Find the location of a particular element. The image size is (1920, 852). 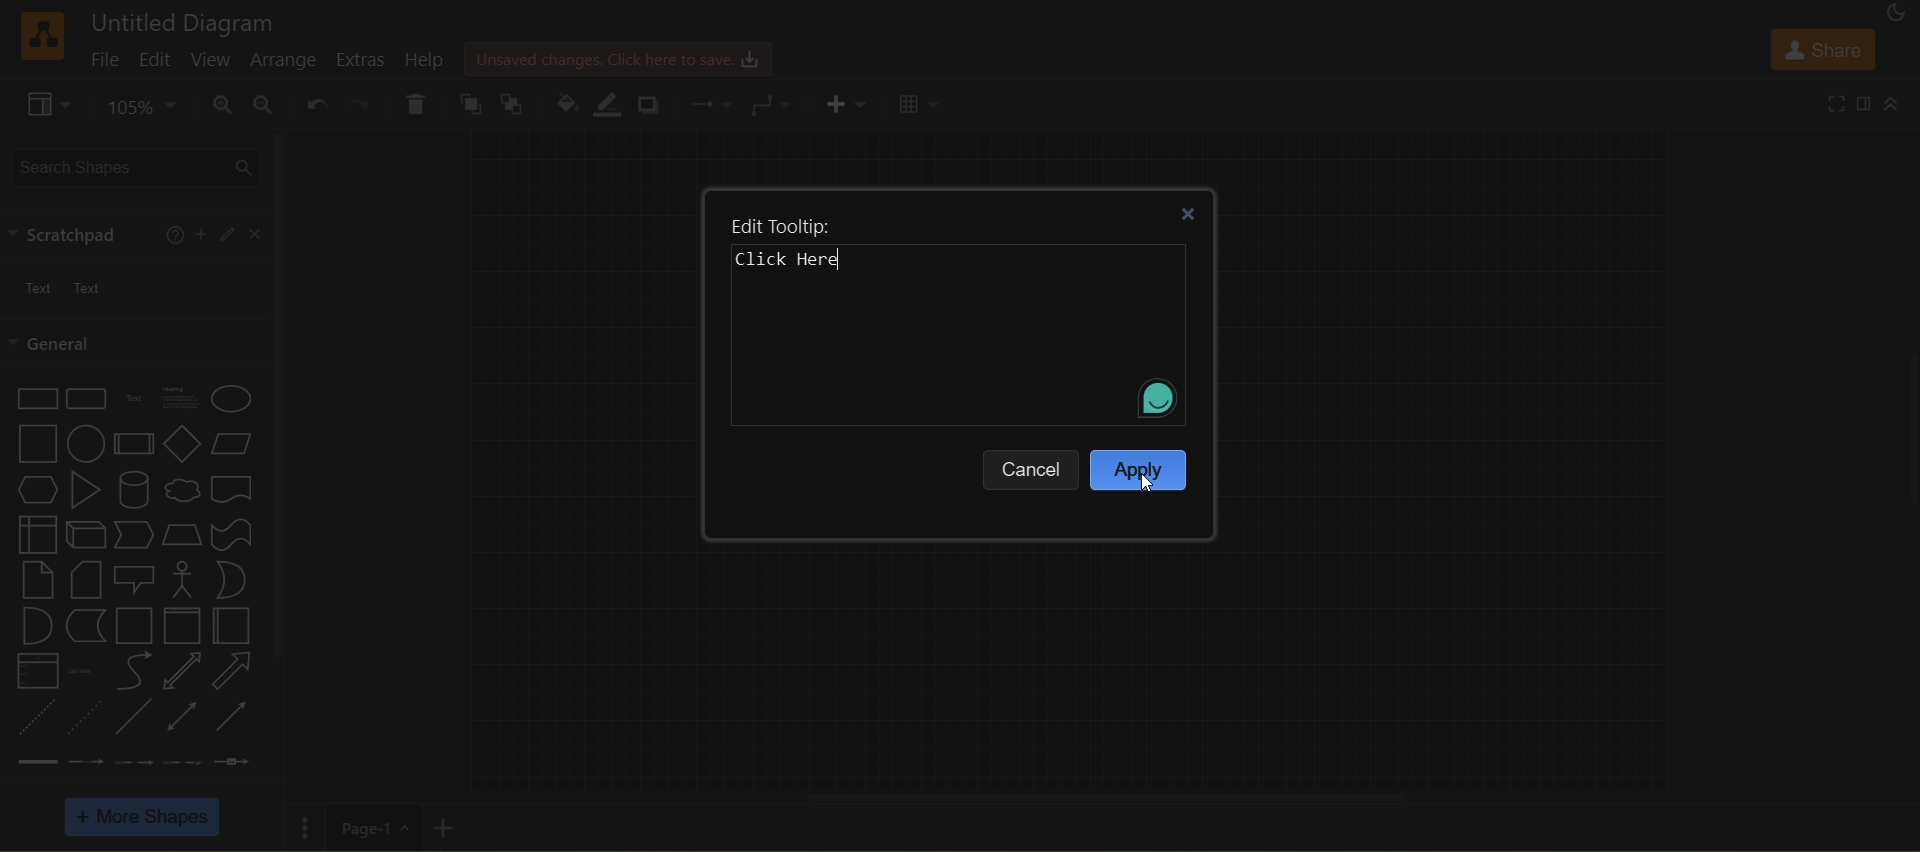

collapase/expand is located at coordinates (1892, 103).